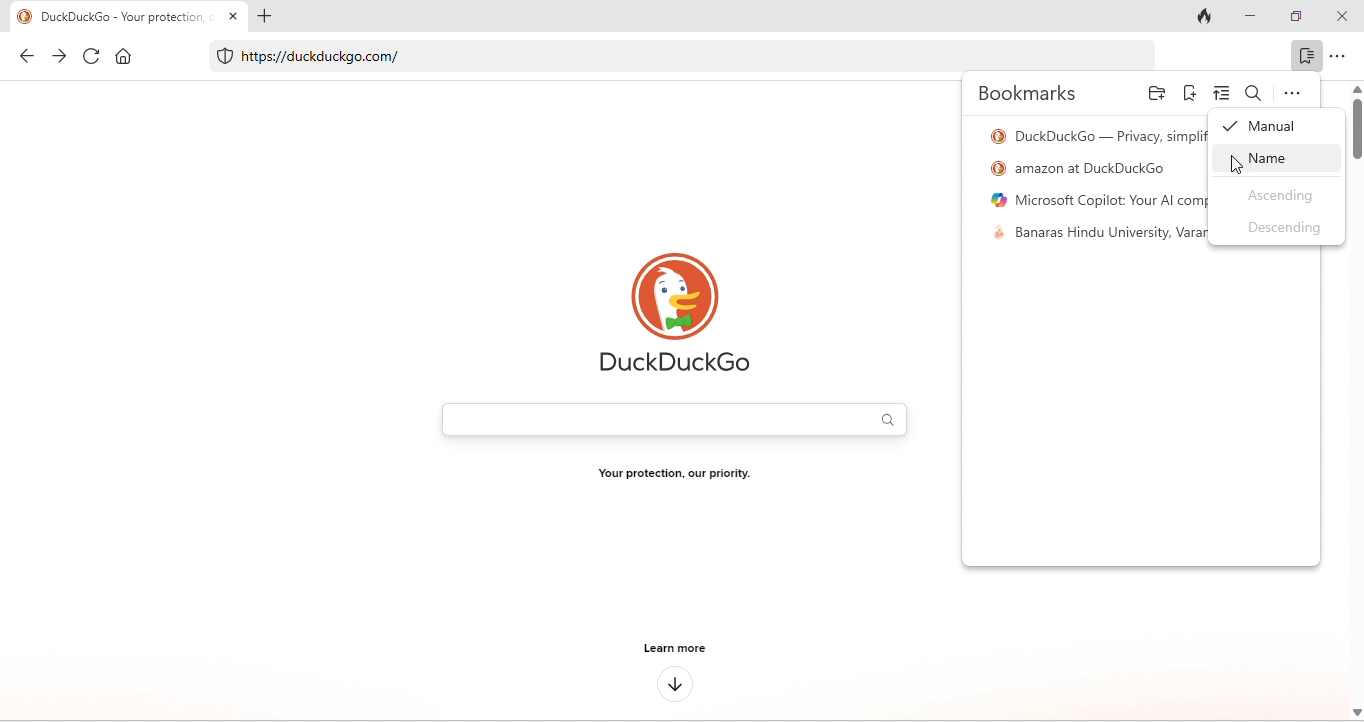 This screenshot has width=1364, height=722. I want to click on home, so click(122, 59).